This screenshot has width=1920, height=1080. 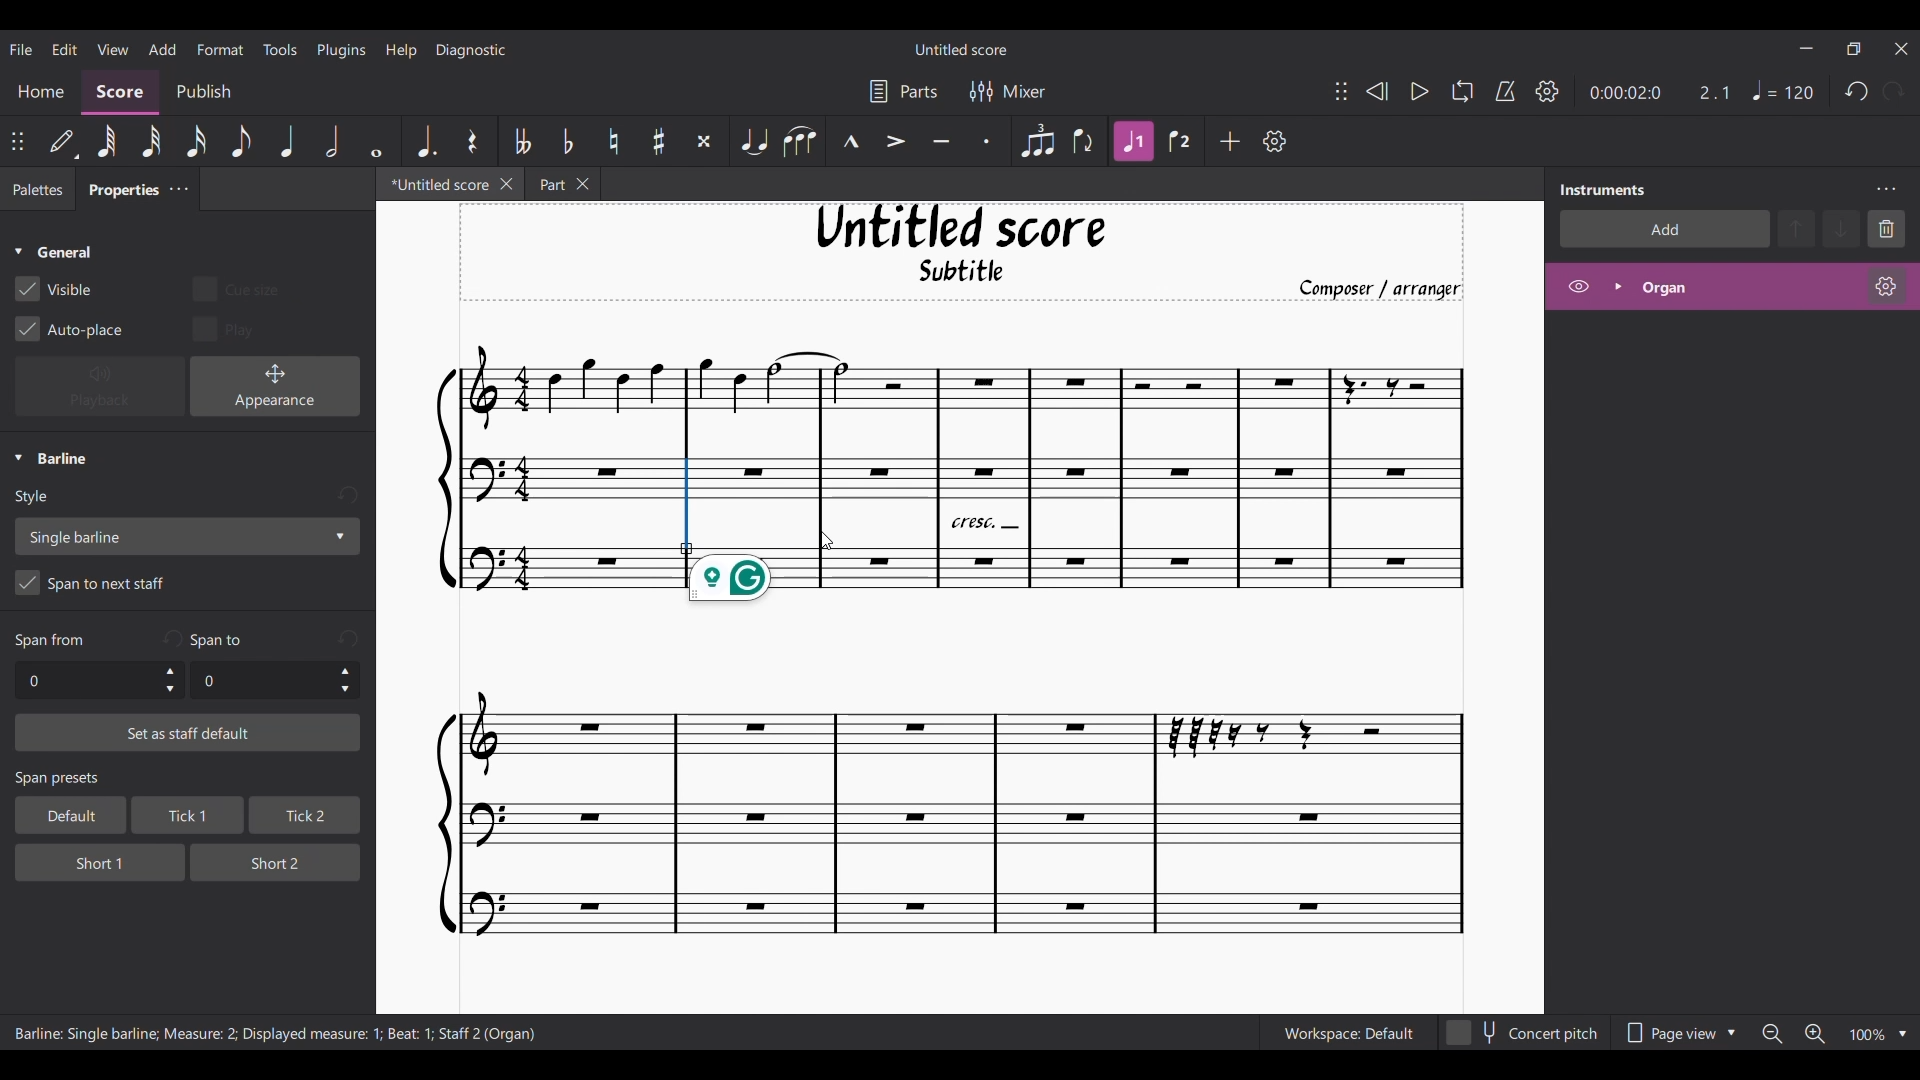 What do you see at coordinates (1658, 93) in the screenshot?
I see `Duration and ratio changed due to current selection` at bounding box center [1658, 93].